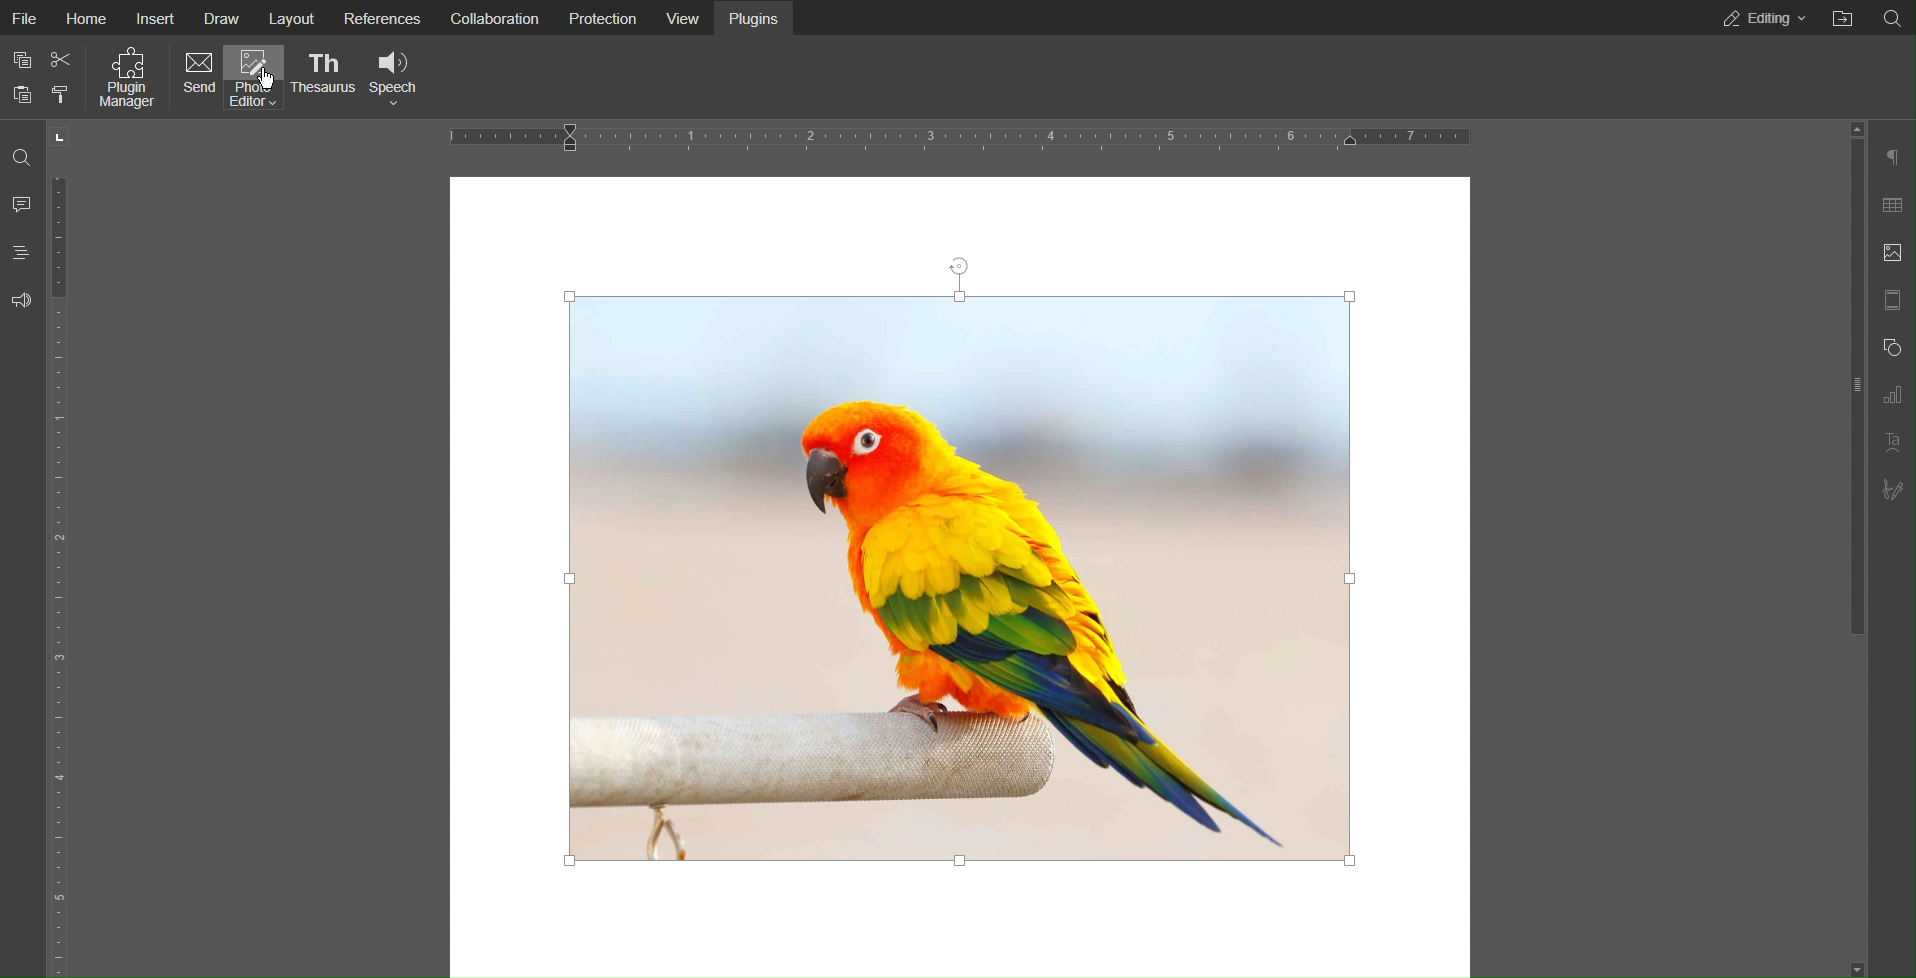 The image size is (1916, 978). What do you see at coordinates (22, 252) in the screenshot?
I see `Headings` at bounding box center [22, 252].